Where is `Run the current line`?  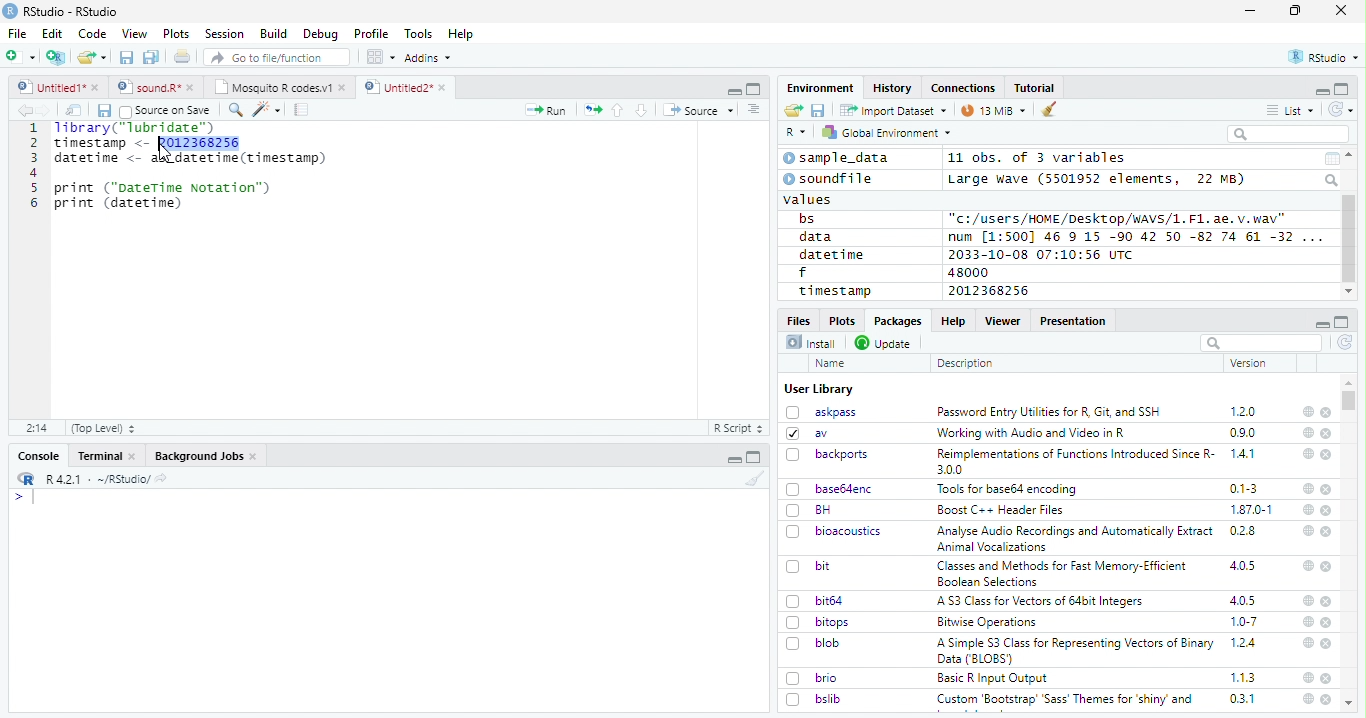 Run the current line is located at coordinates (546, 110).